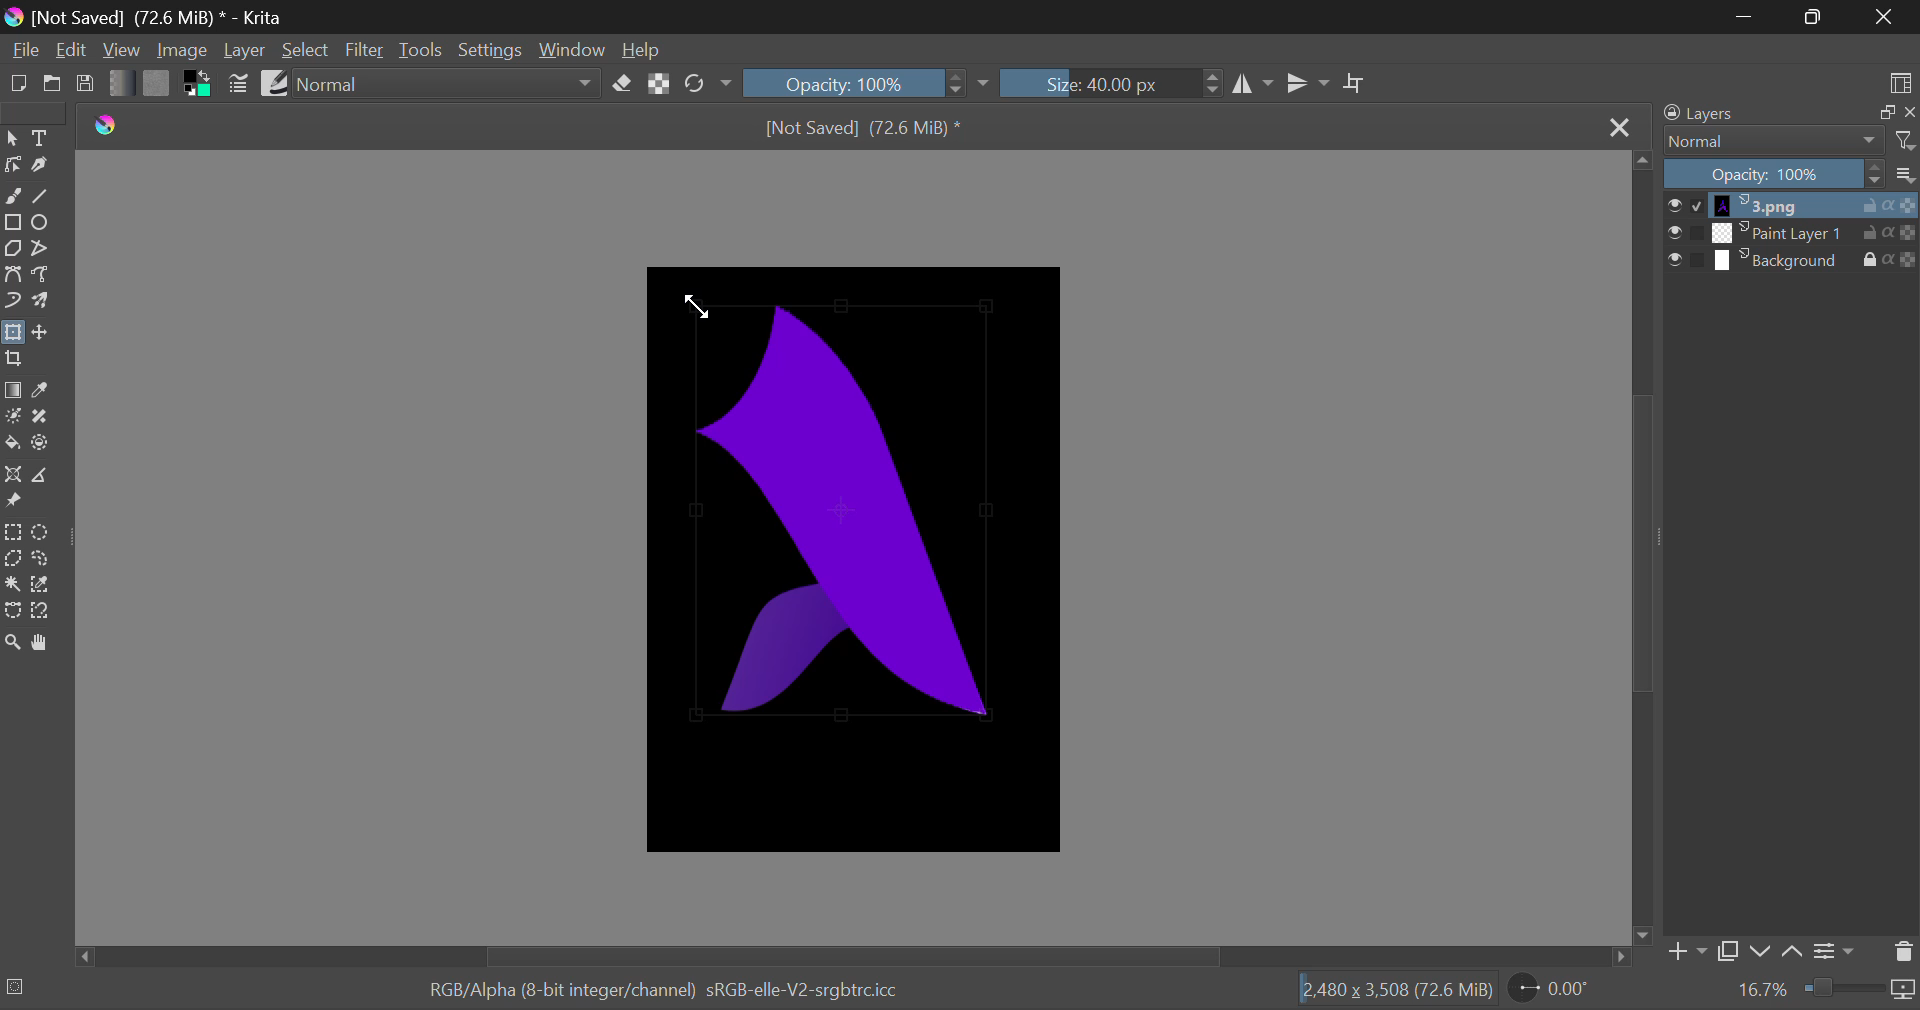  I want to click on dropdown, so click(984, 83).